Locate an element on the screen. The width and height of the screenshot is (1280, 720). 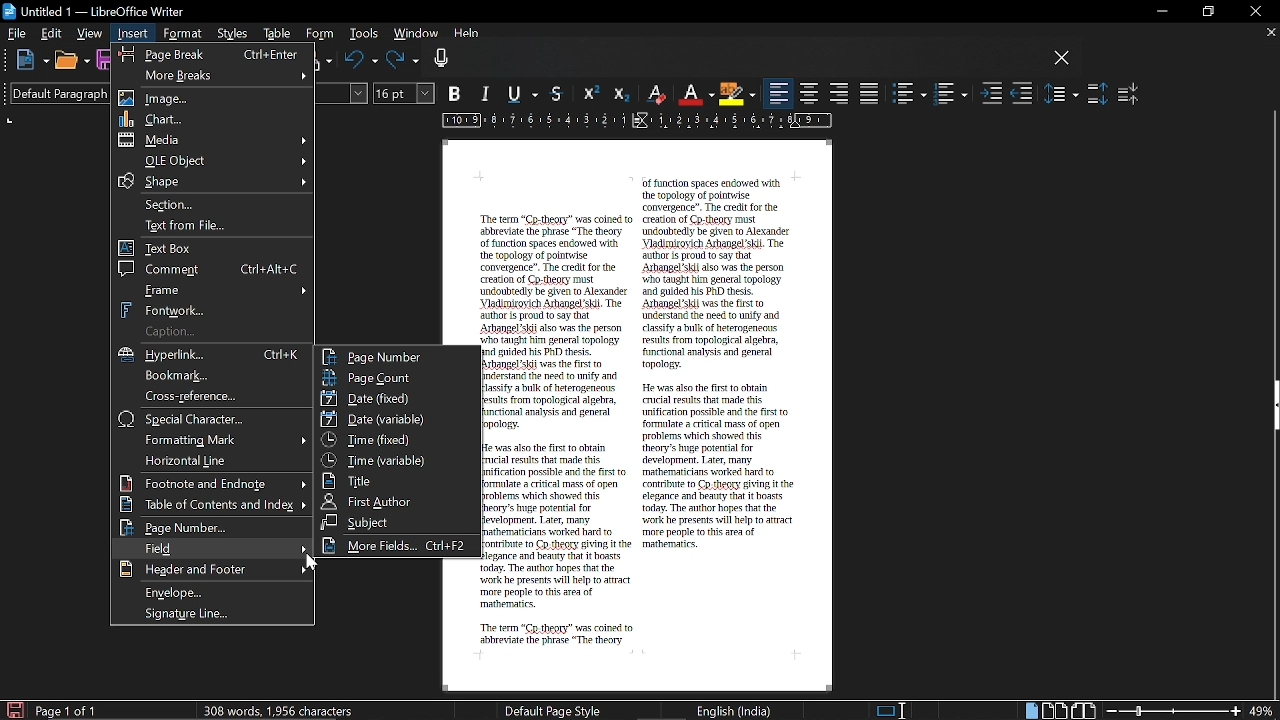
Footnote and endnote is located at coordinates (213, 483).